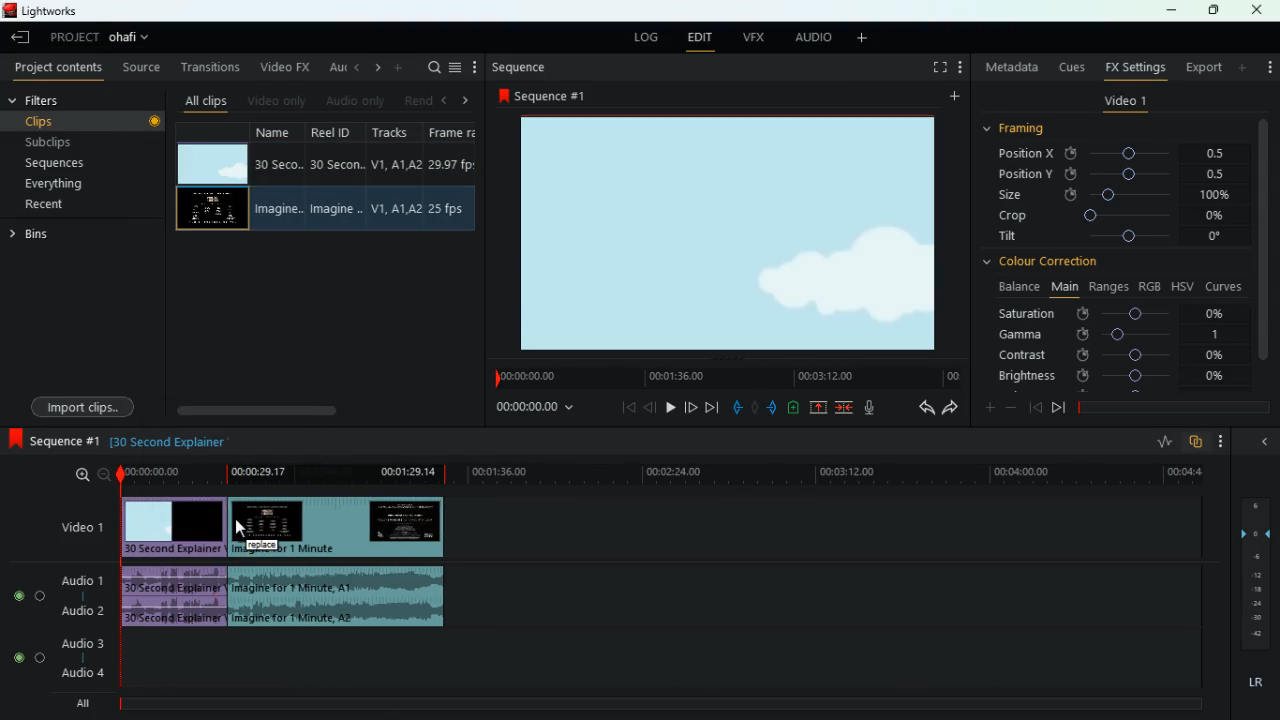  Describe the element at coordinates (82, 674) in the screenshot. I see `audio 4` at that location.